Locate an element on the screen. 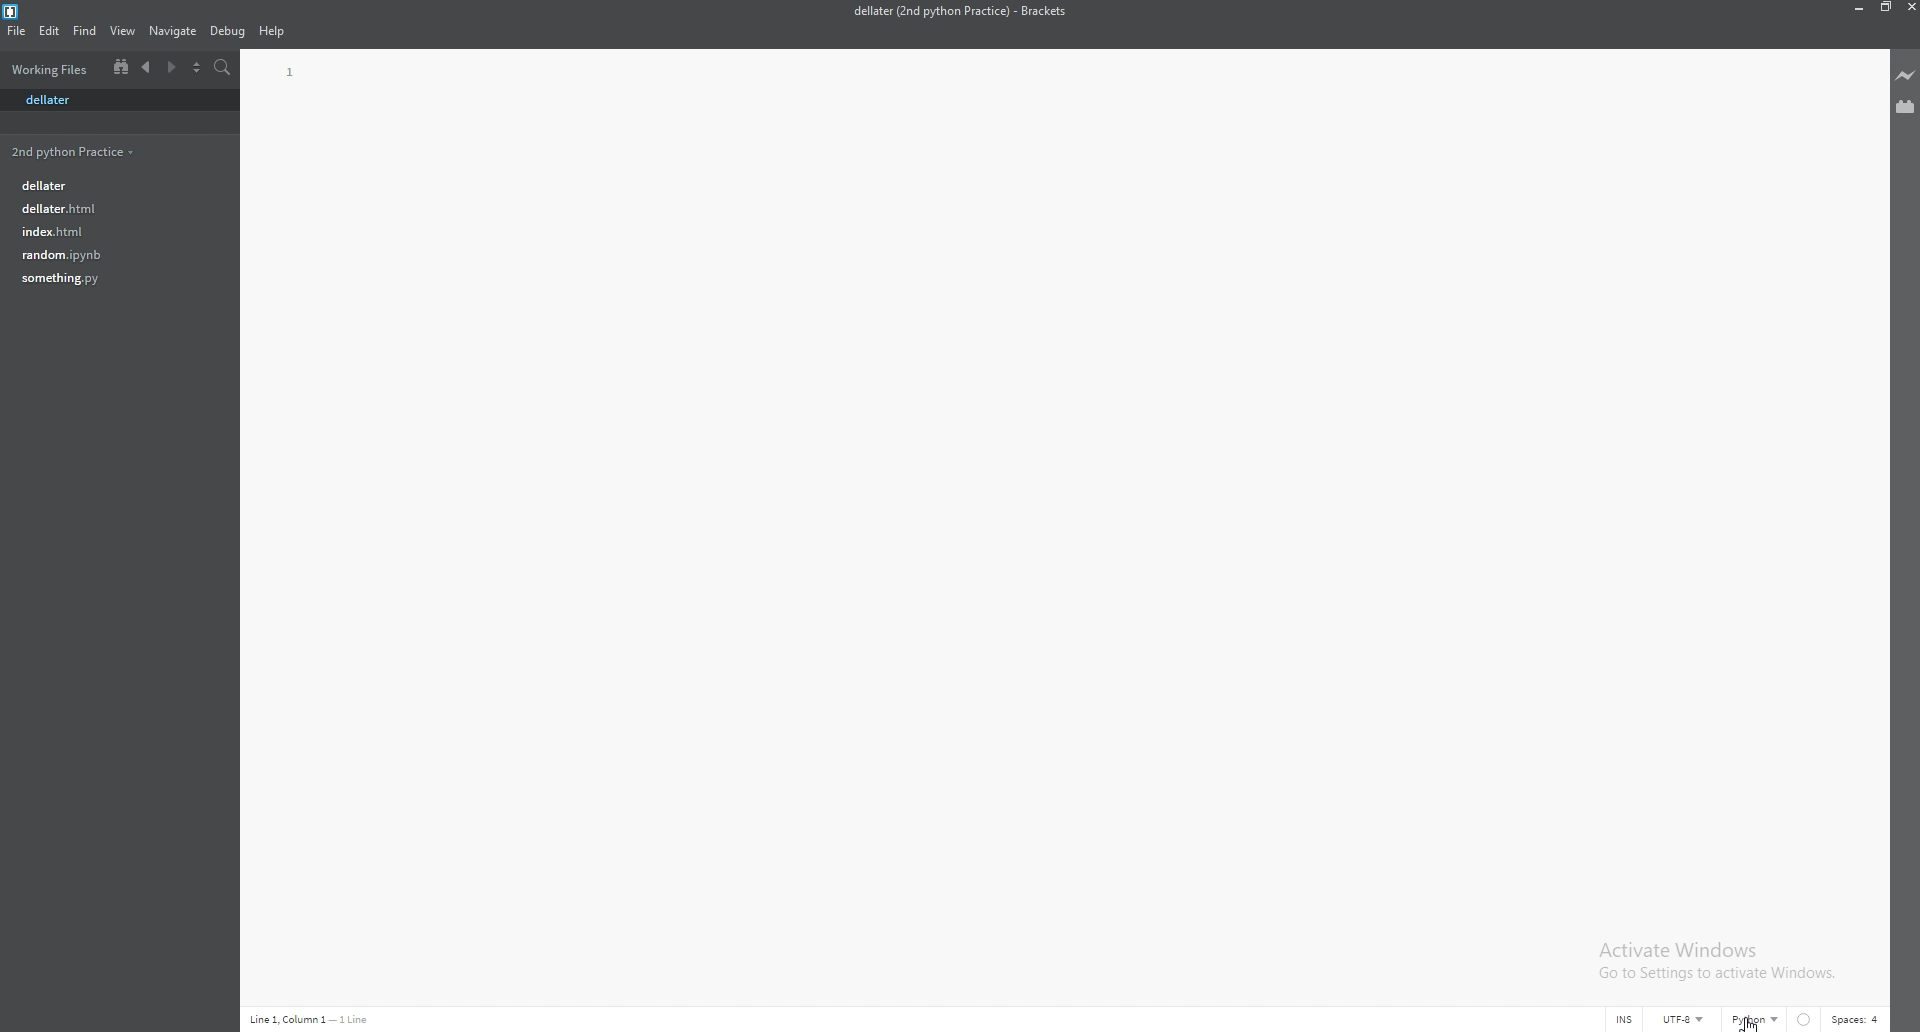 The height and width of the screenshot is (1032, 1920). navigate is located at coordinates (173, 32).